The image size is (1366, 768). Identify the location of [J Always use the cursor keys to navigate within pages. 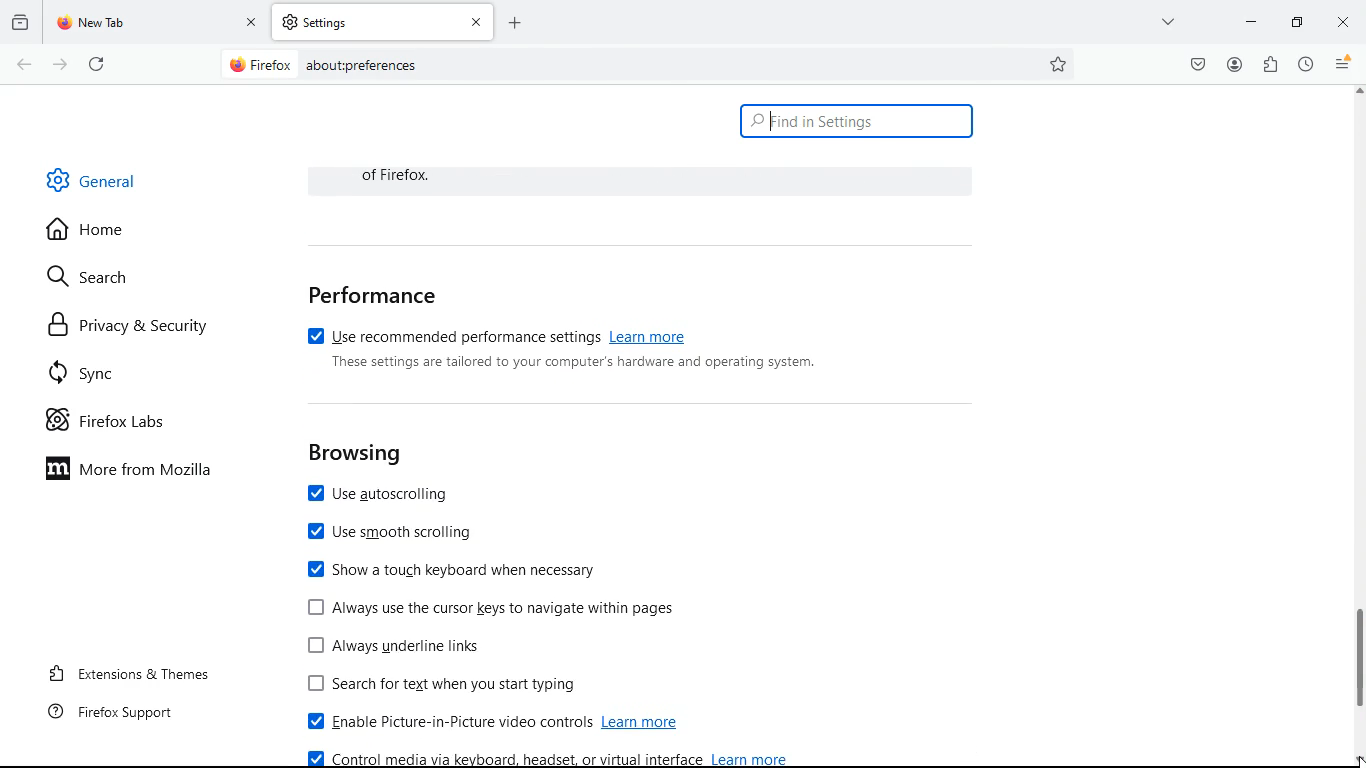
(491, 608).